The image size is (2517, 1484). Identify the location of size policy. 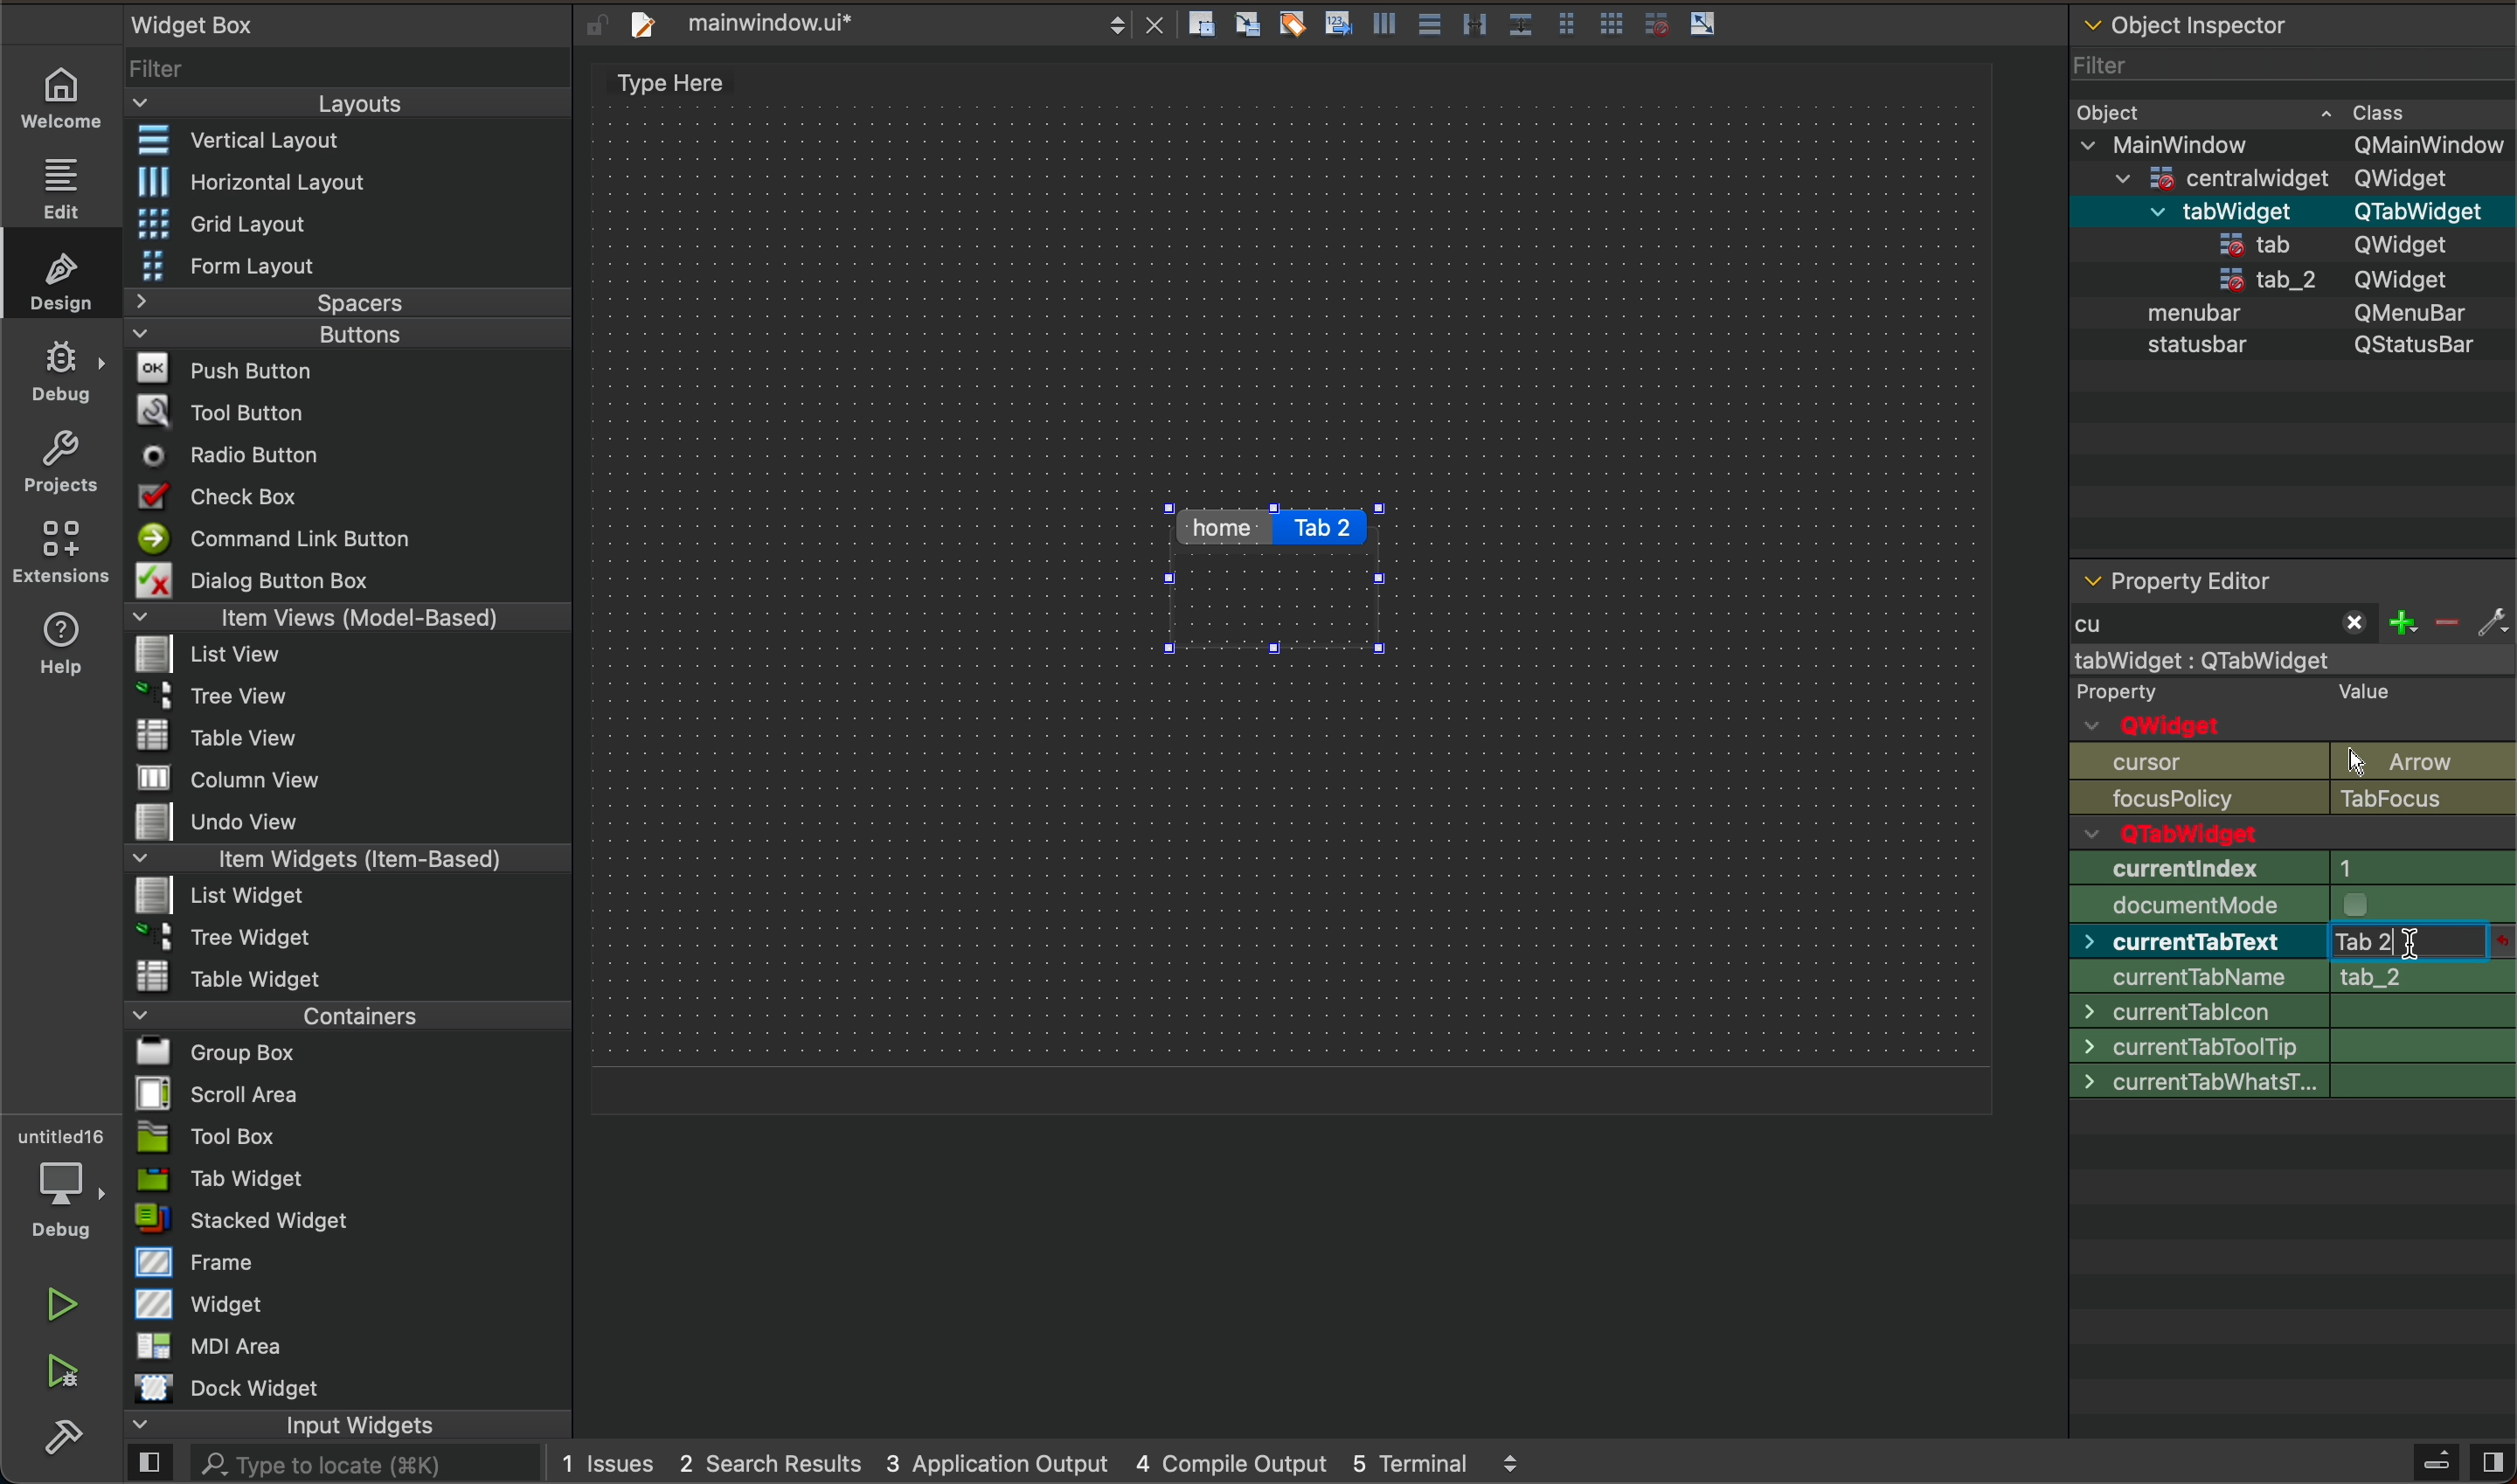
(2294, 903).